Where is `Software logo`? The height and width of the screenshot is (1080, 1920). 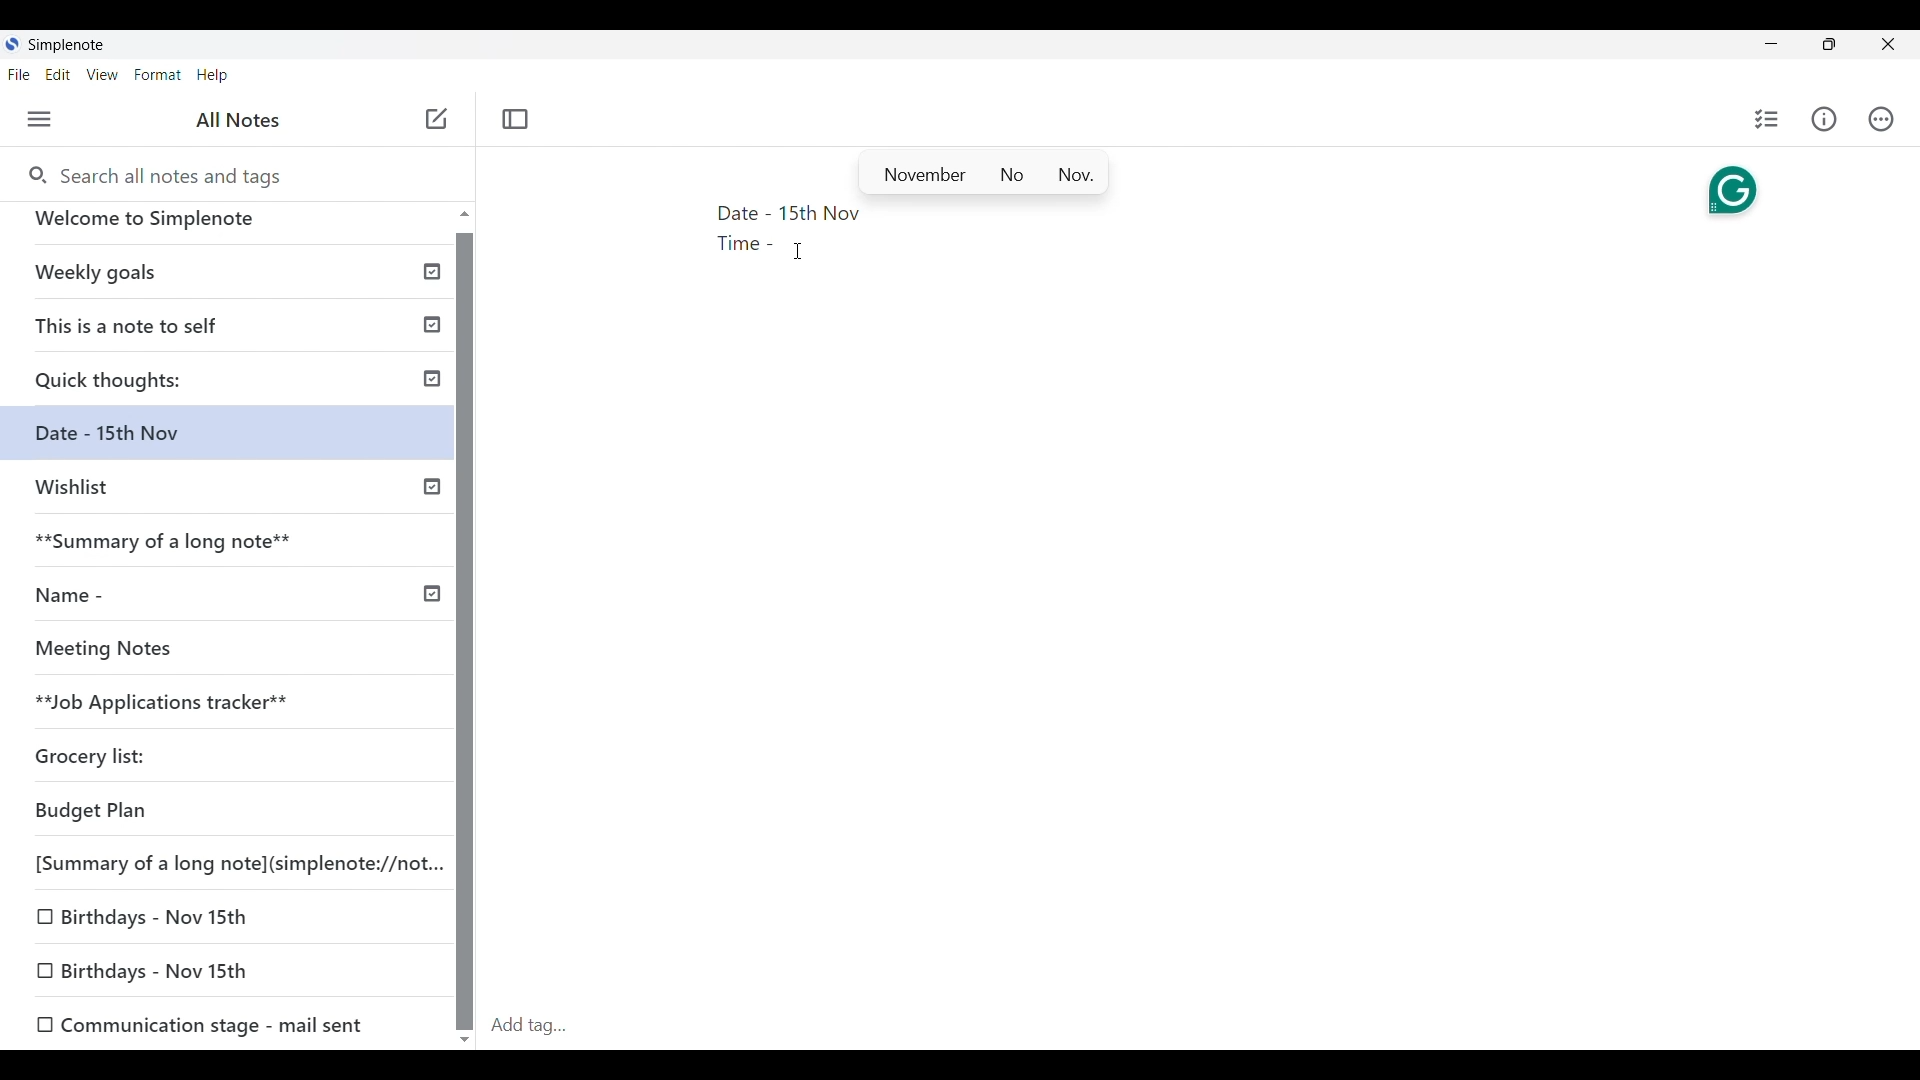 Software logo is located at coordinates (12, 43).